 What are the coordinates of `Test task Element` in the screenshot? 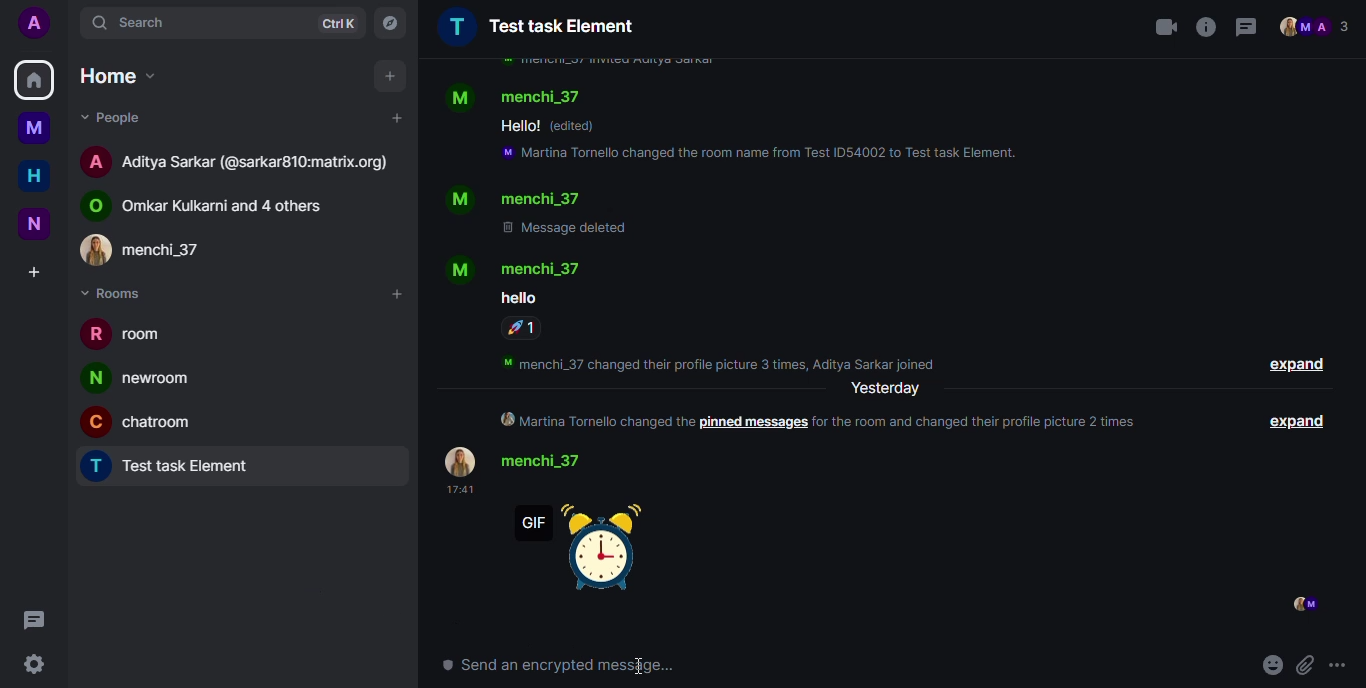 It's located at (178, 468).